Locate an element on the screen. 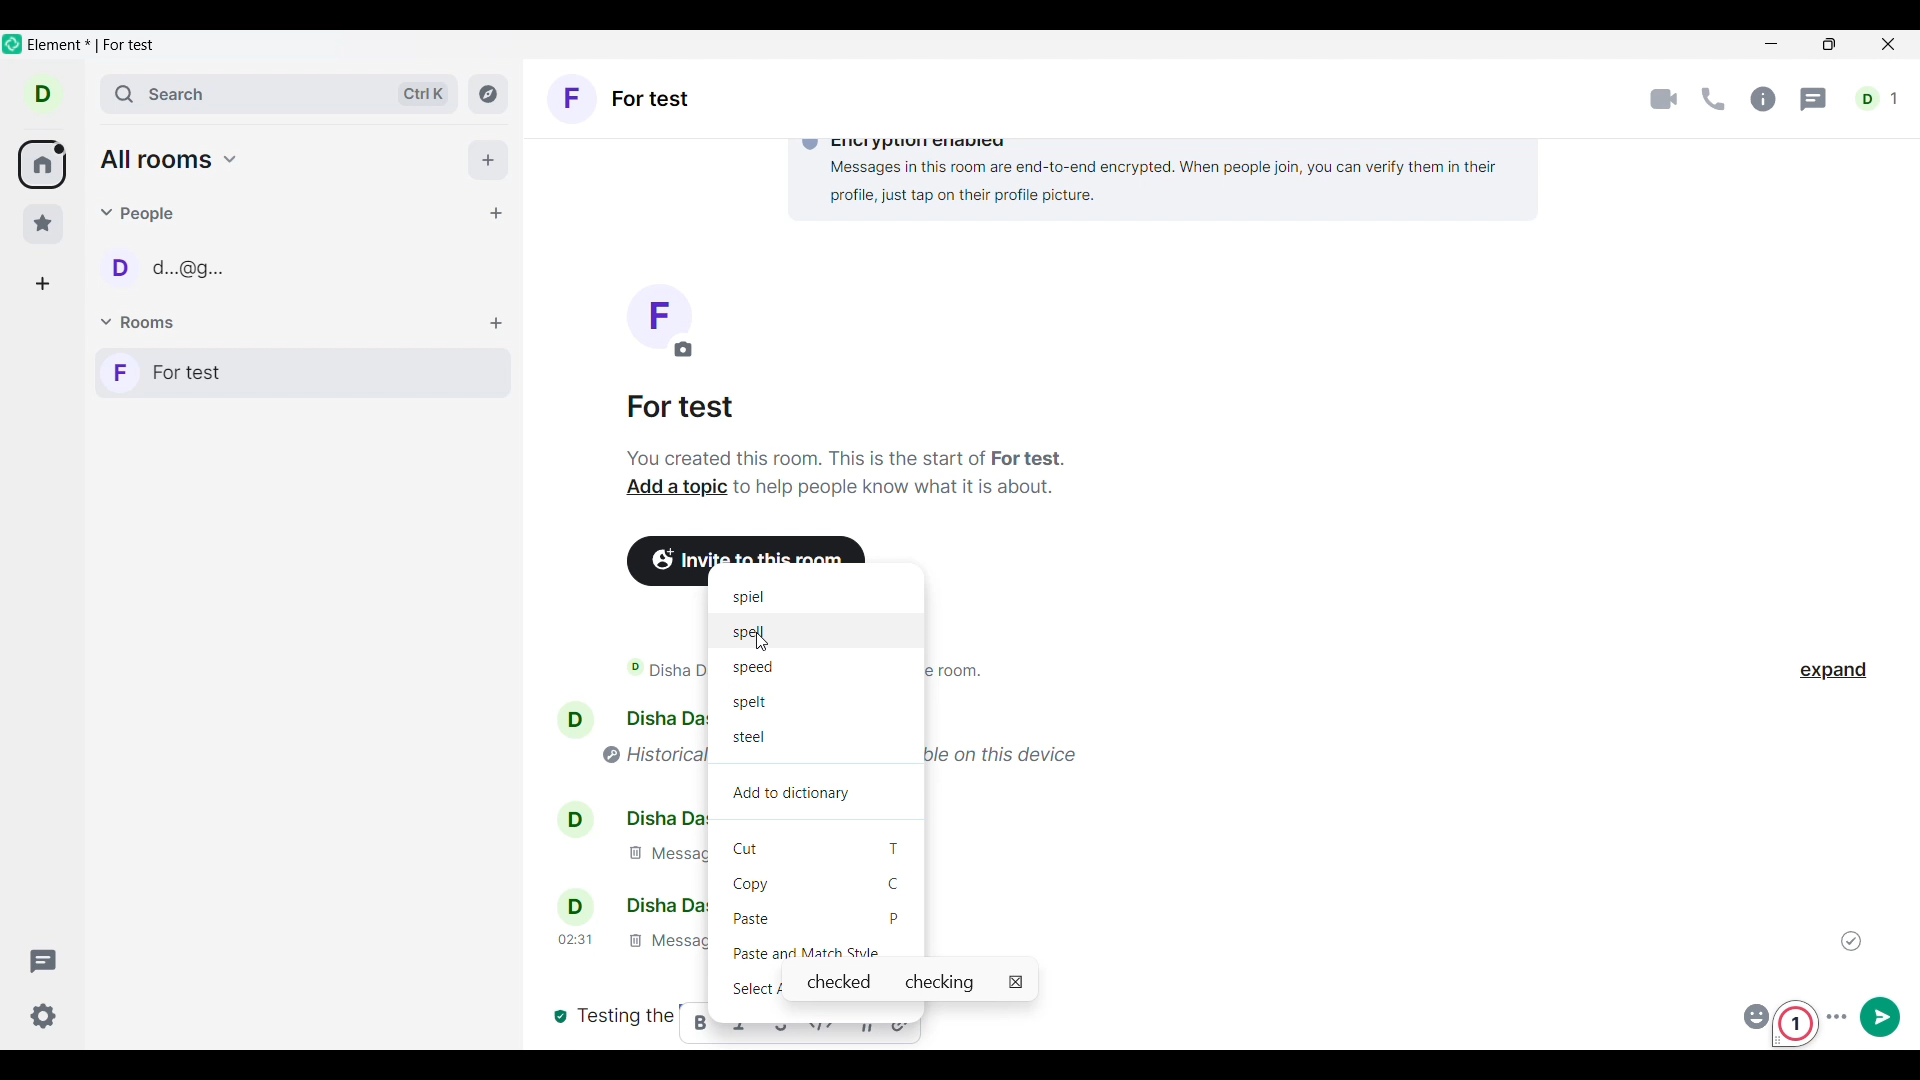 The width and height of the screenshot is (1920, 1080). message deleted is located at coordinates (629, 941).